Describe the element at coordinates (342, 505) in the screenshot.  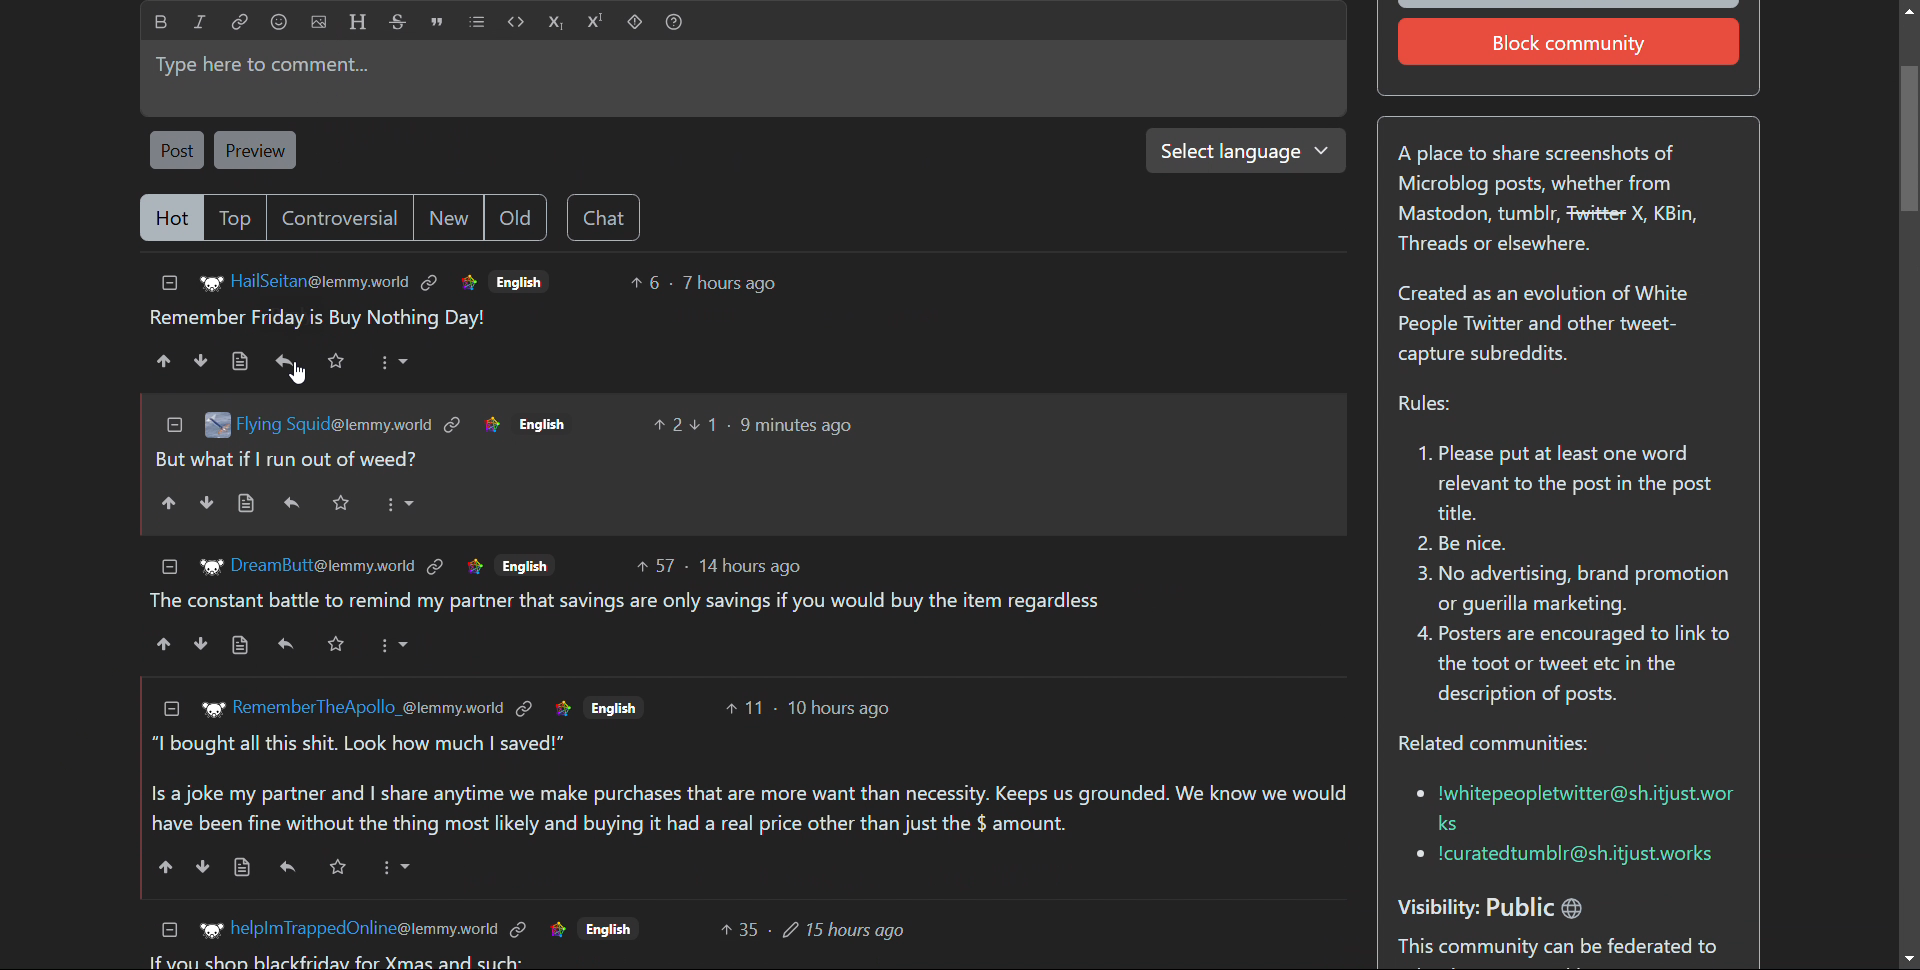
I see `Favorite` at that location.